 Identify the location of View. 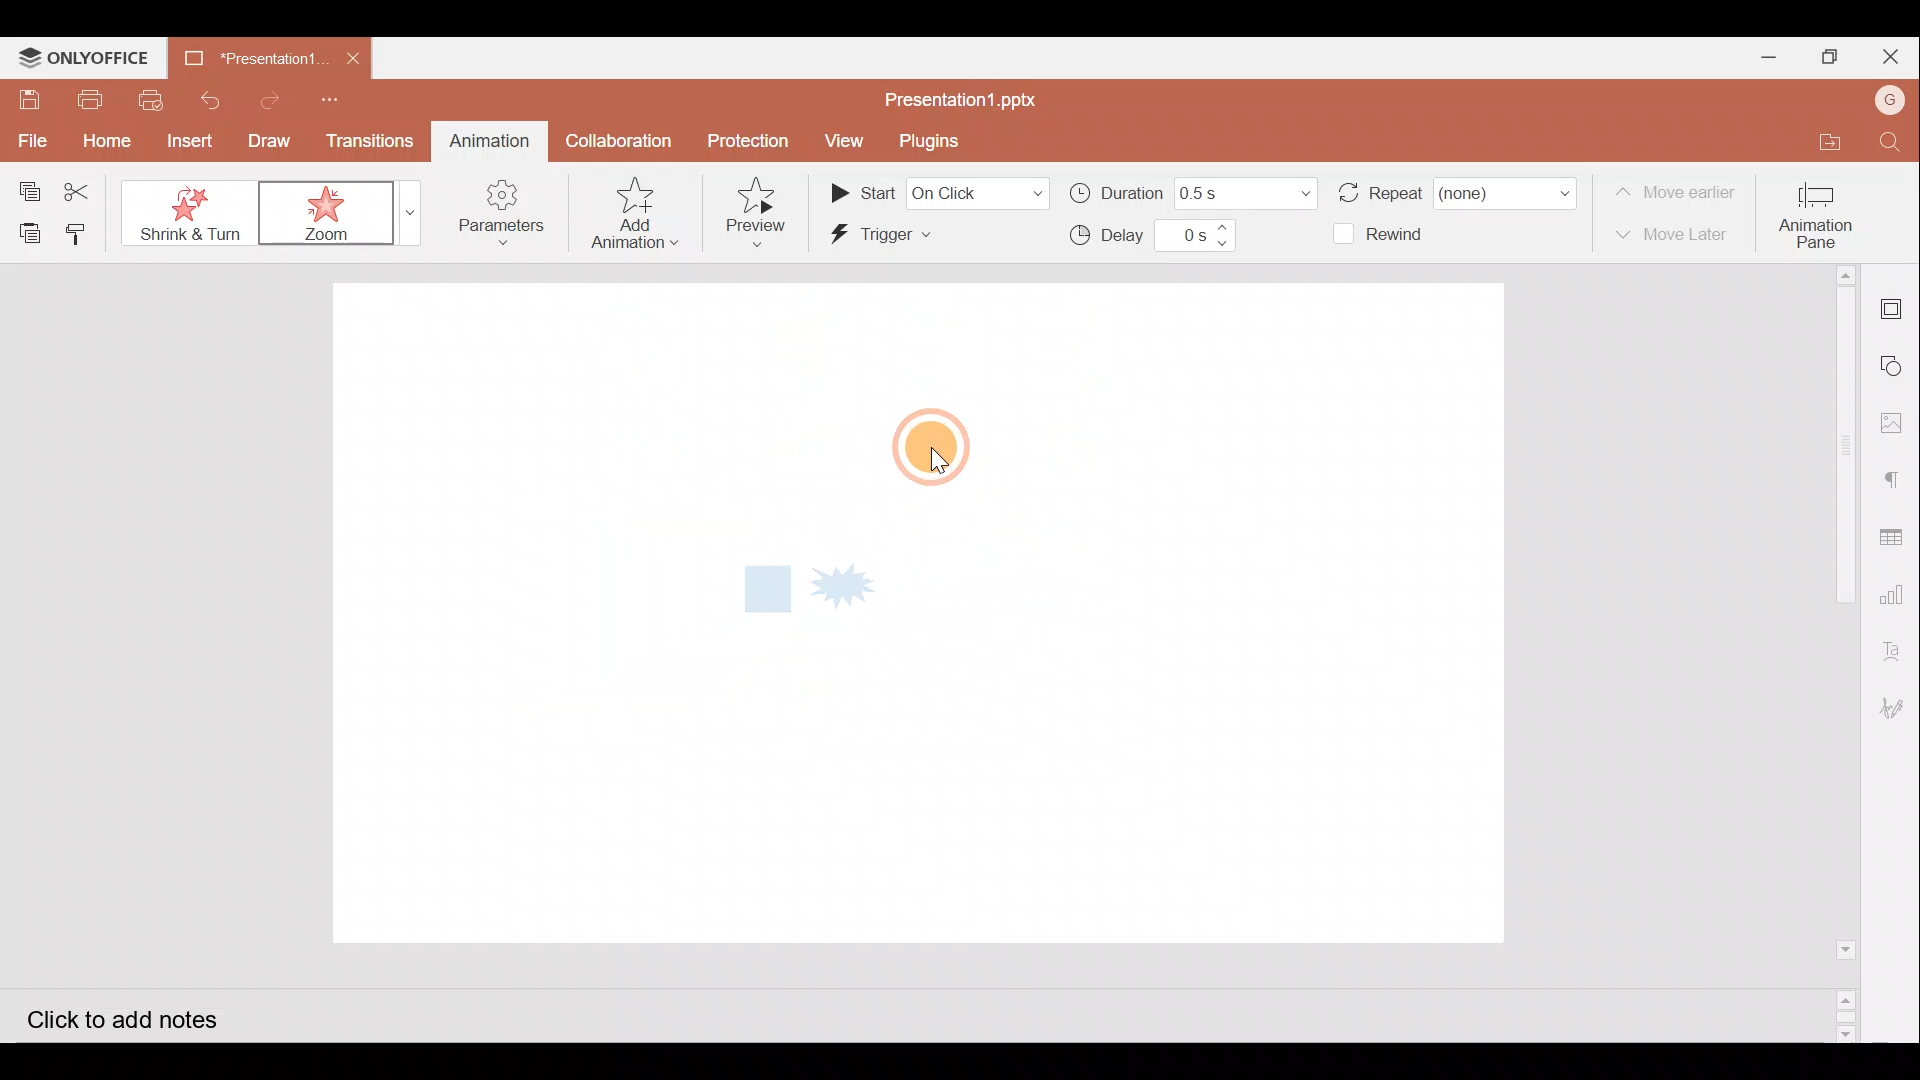
(840, 142).